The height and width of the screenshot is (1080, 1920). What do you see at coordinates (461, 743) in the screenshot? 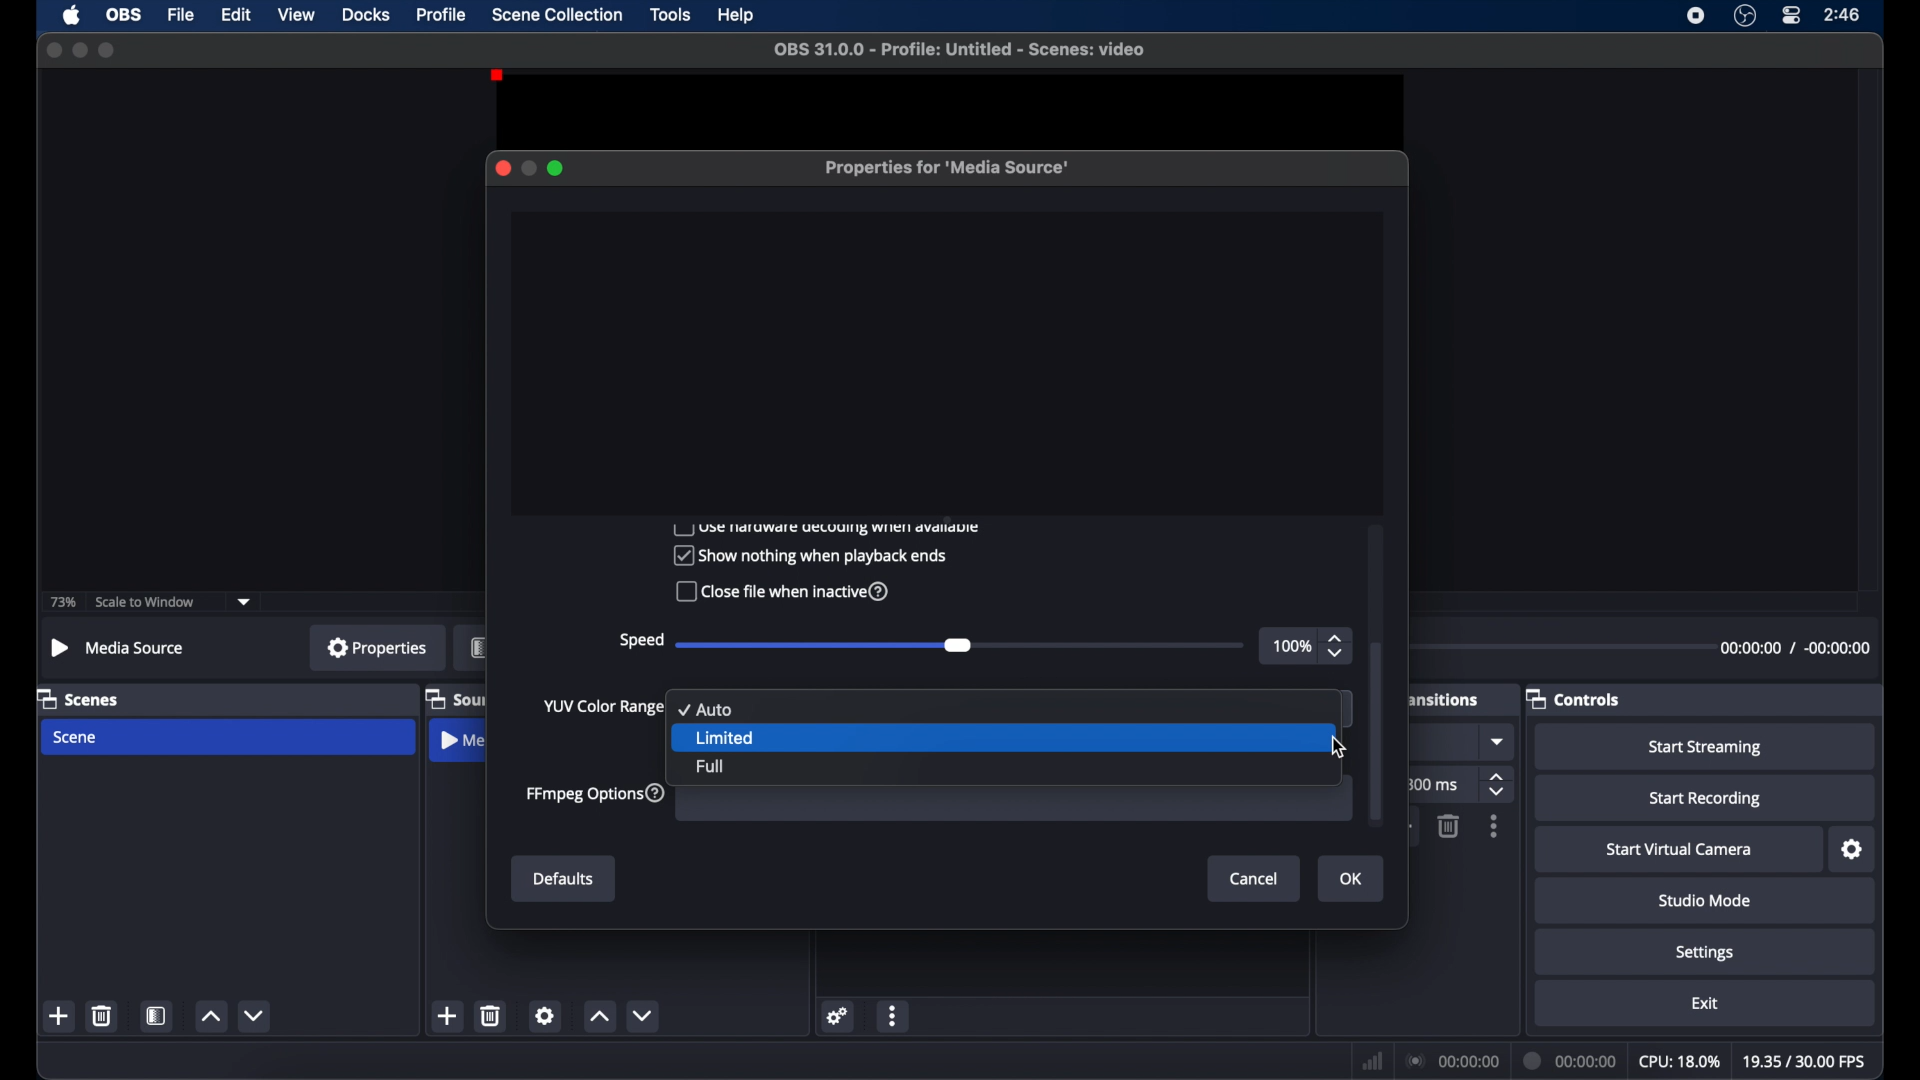
I see `media source` at bounding box center [461, 743].